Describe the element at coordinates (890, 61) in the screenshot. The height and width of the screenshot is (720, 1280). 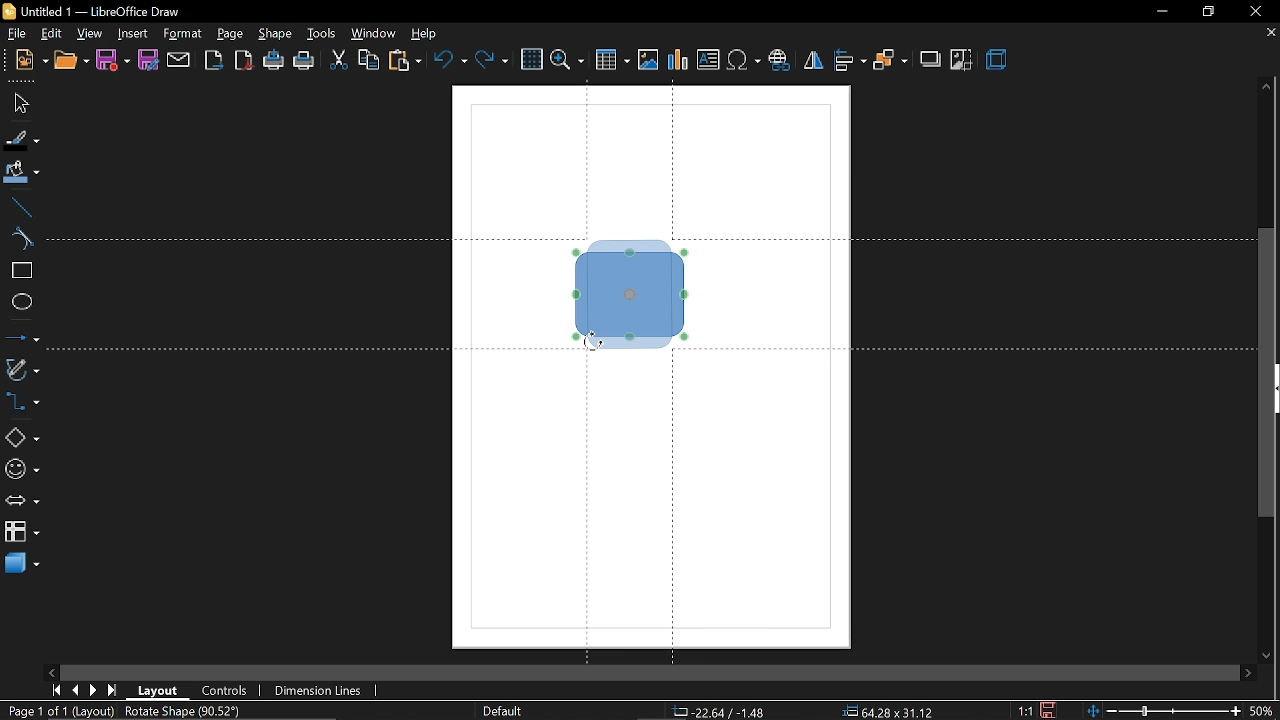
I see `arrange` at that location.